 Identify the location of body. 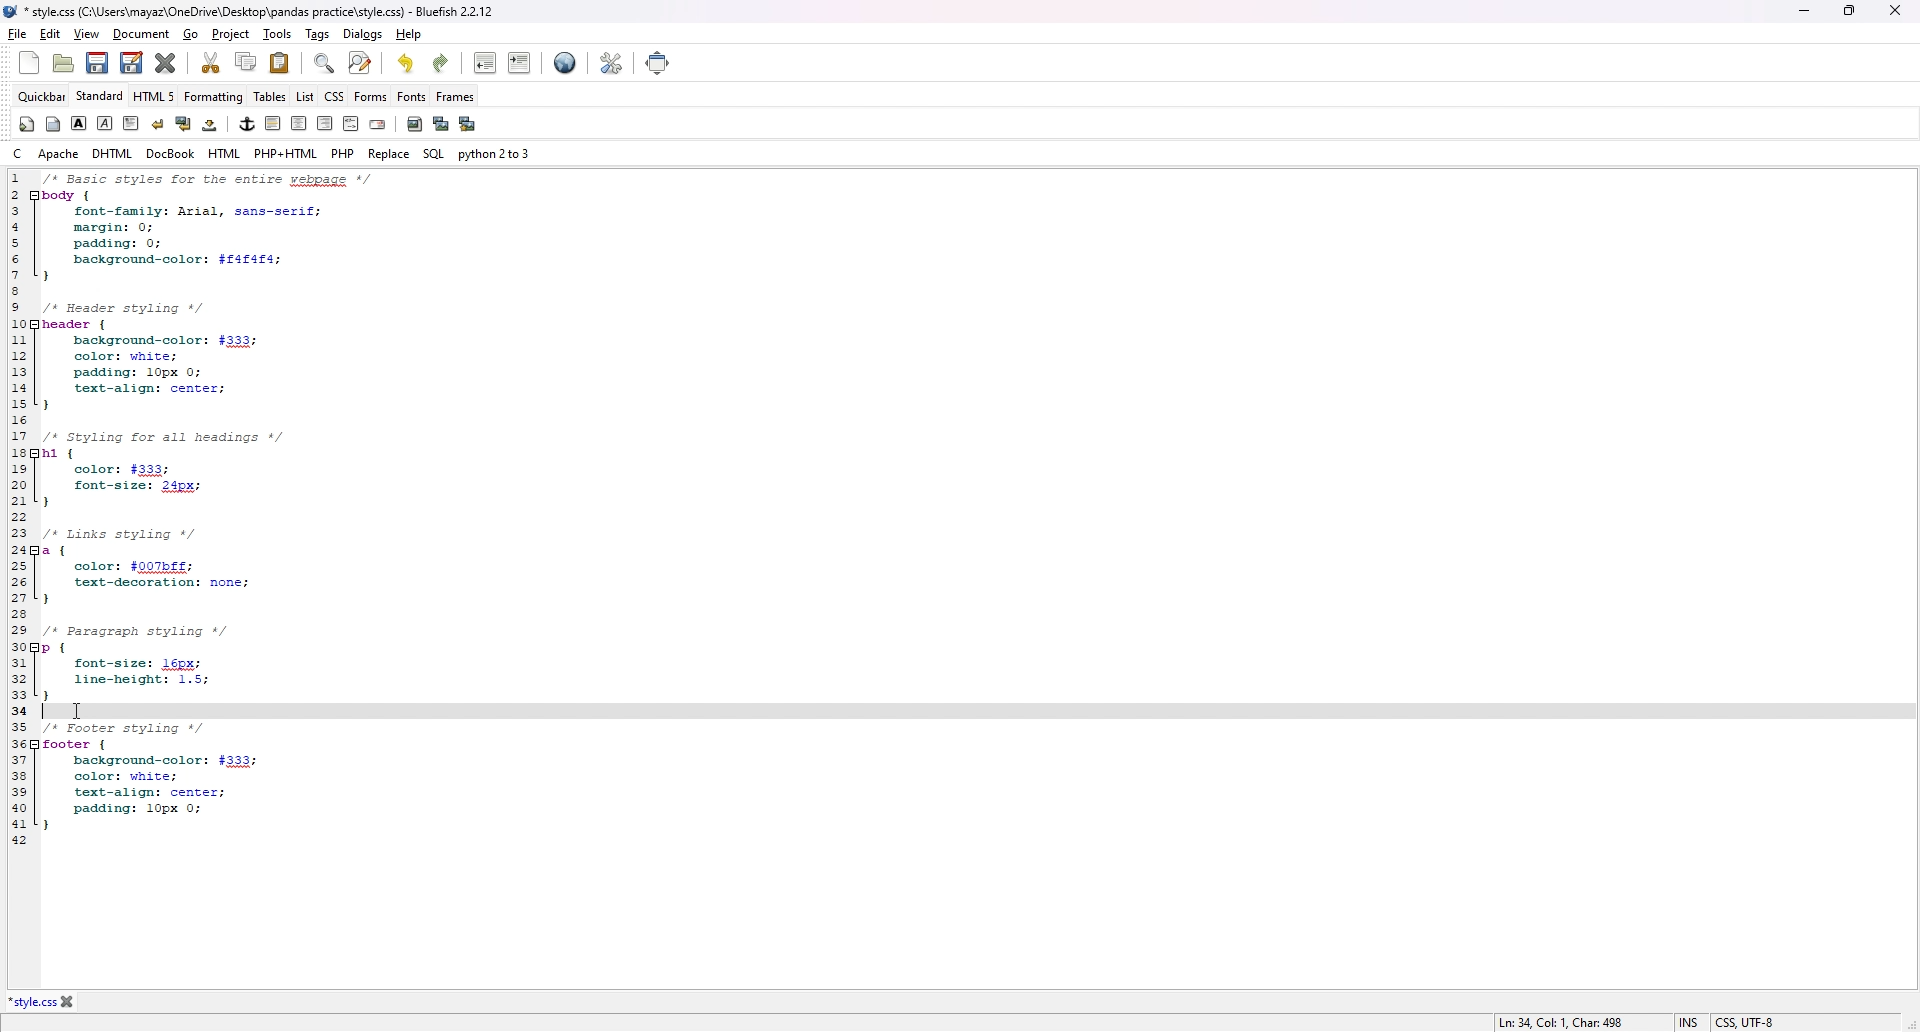
(52, 124).